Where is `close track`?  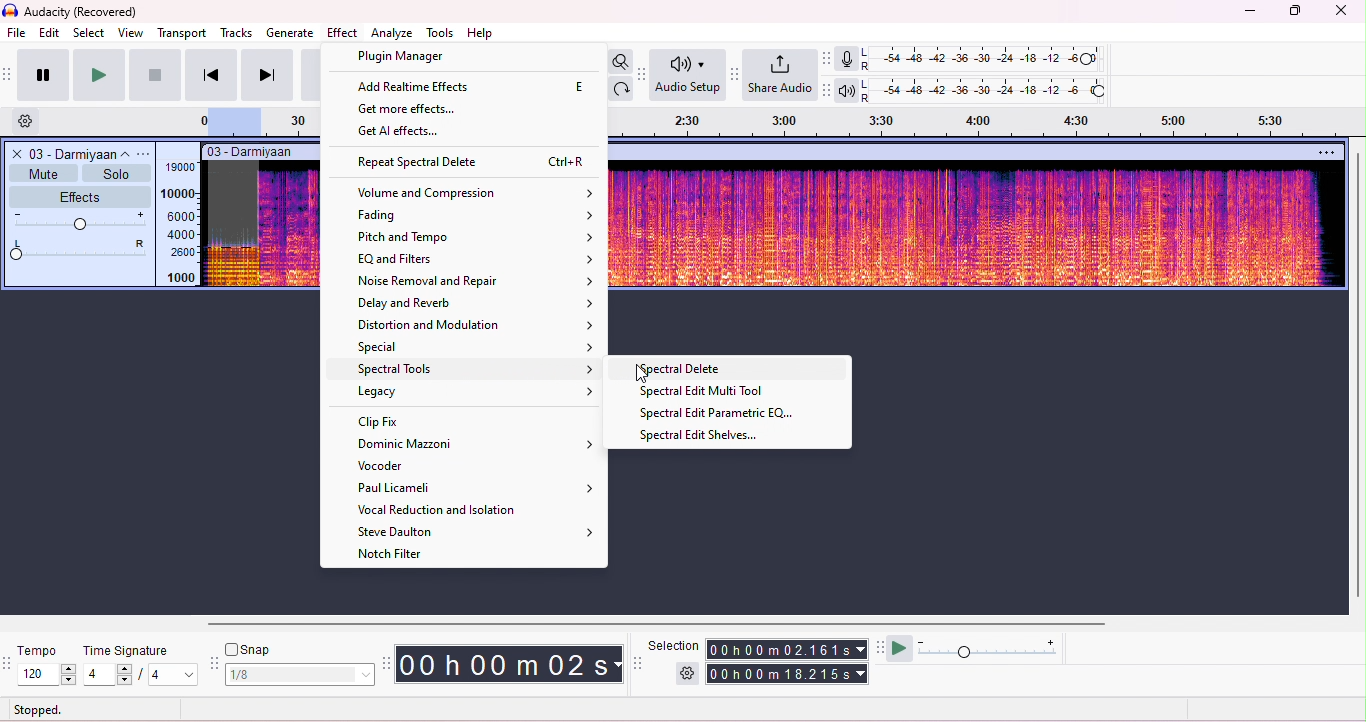
close track is located at coordinates (15, 153).